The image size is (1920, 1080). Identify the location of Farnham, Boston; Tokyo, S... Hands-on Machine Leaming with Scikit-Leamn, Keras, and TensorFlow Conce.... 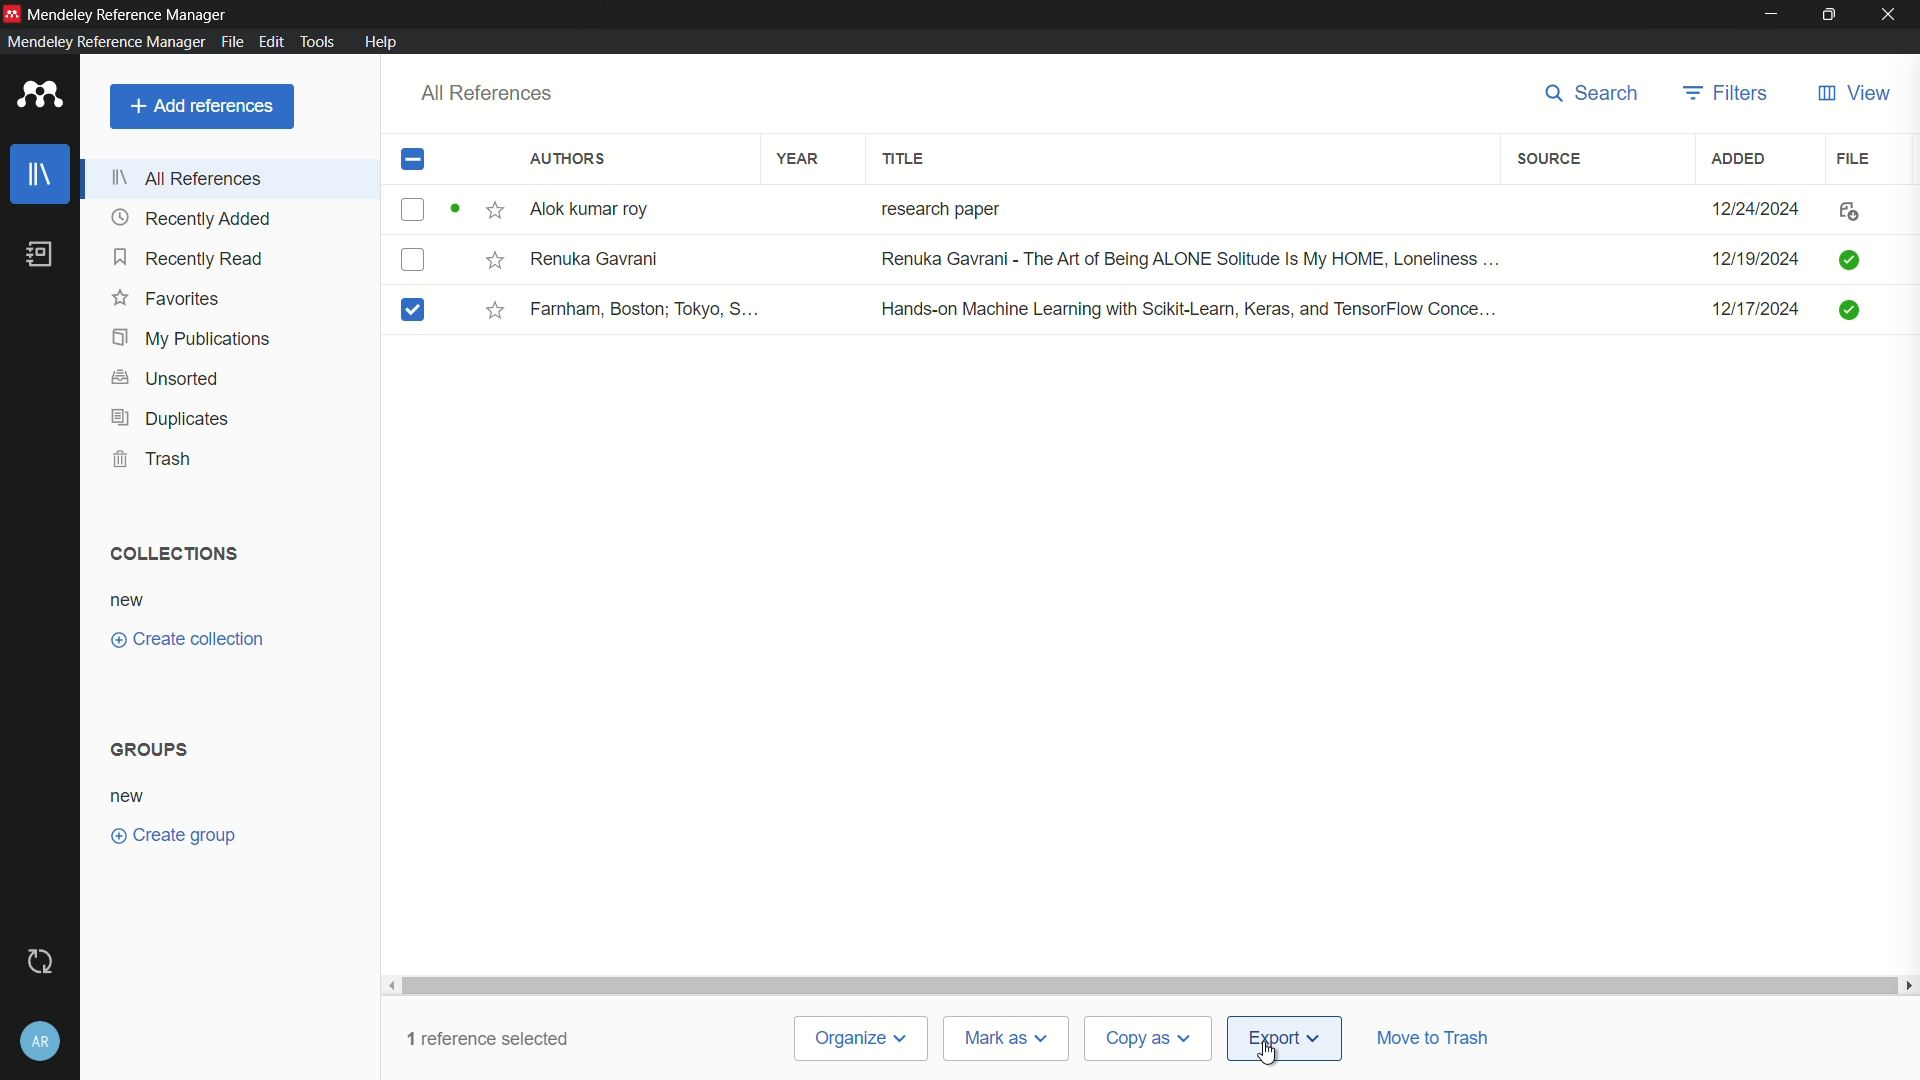
(1035, 310).